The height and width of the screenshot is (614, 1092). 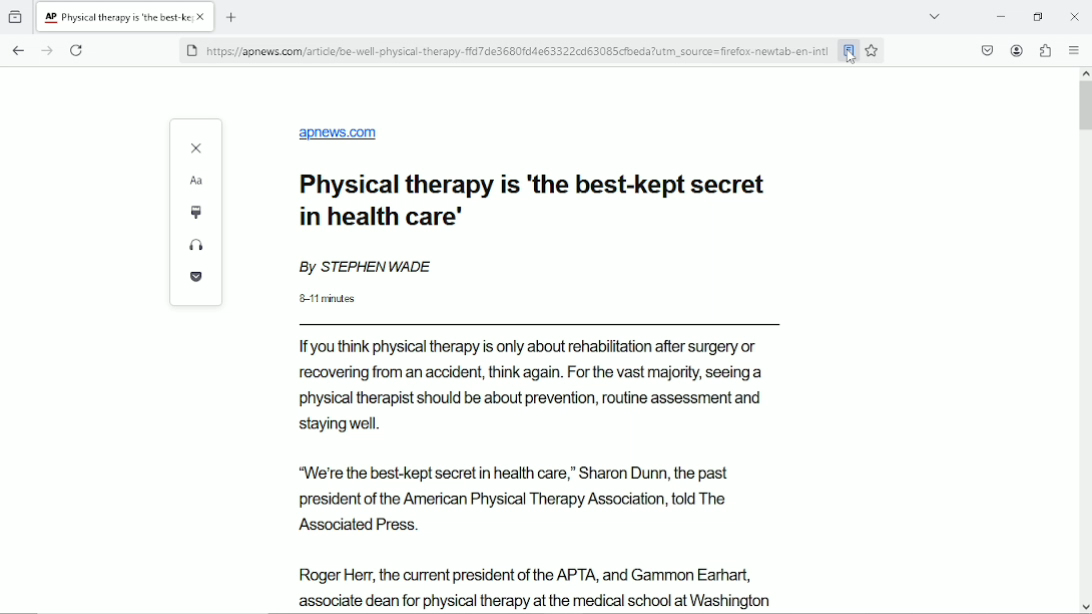 I want to click on current tab, so click(x=126, y=17).